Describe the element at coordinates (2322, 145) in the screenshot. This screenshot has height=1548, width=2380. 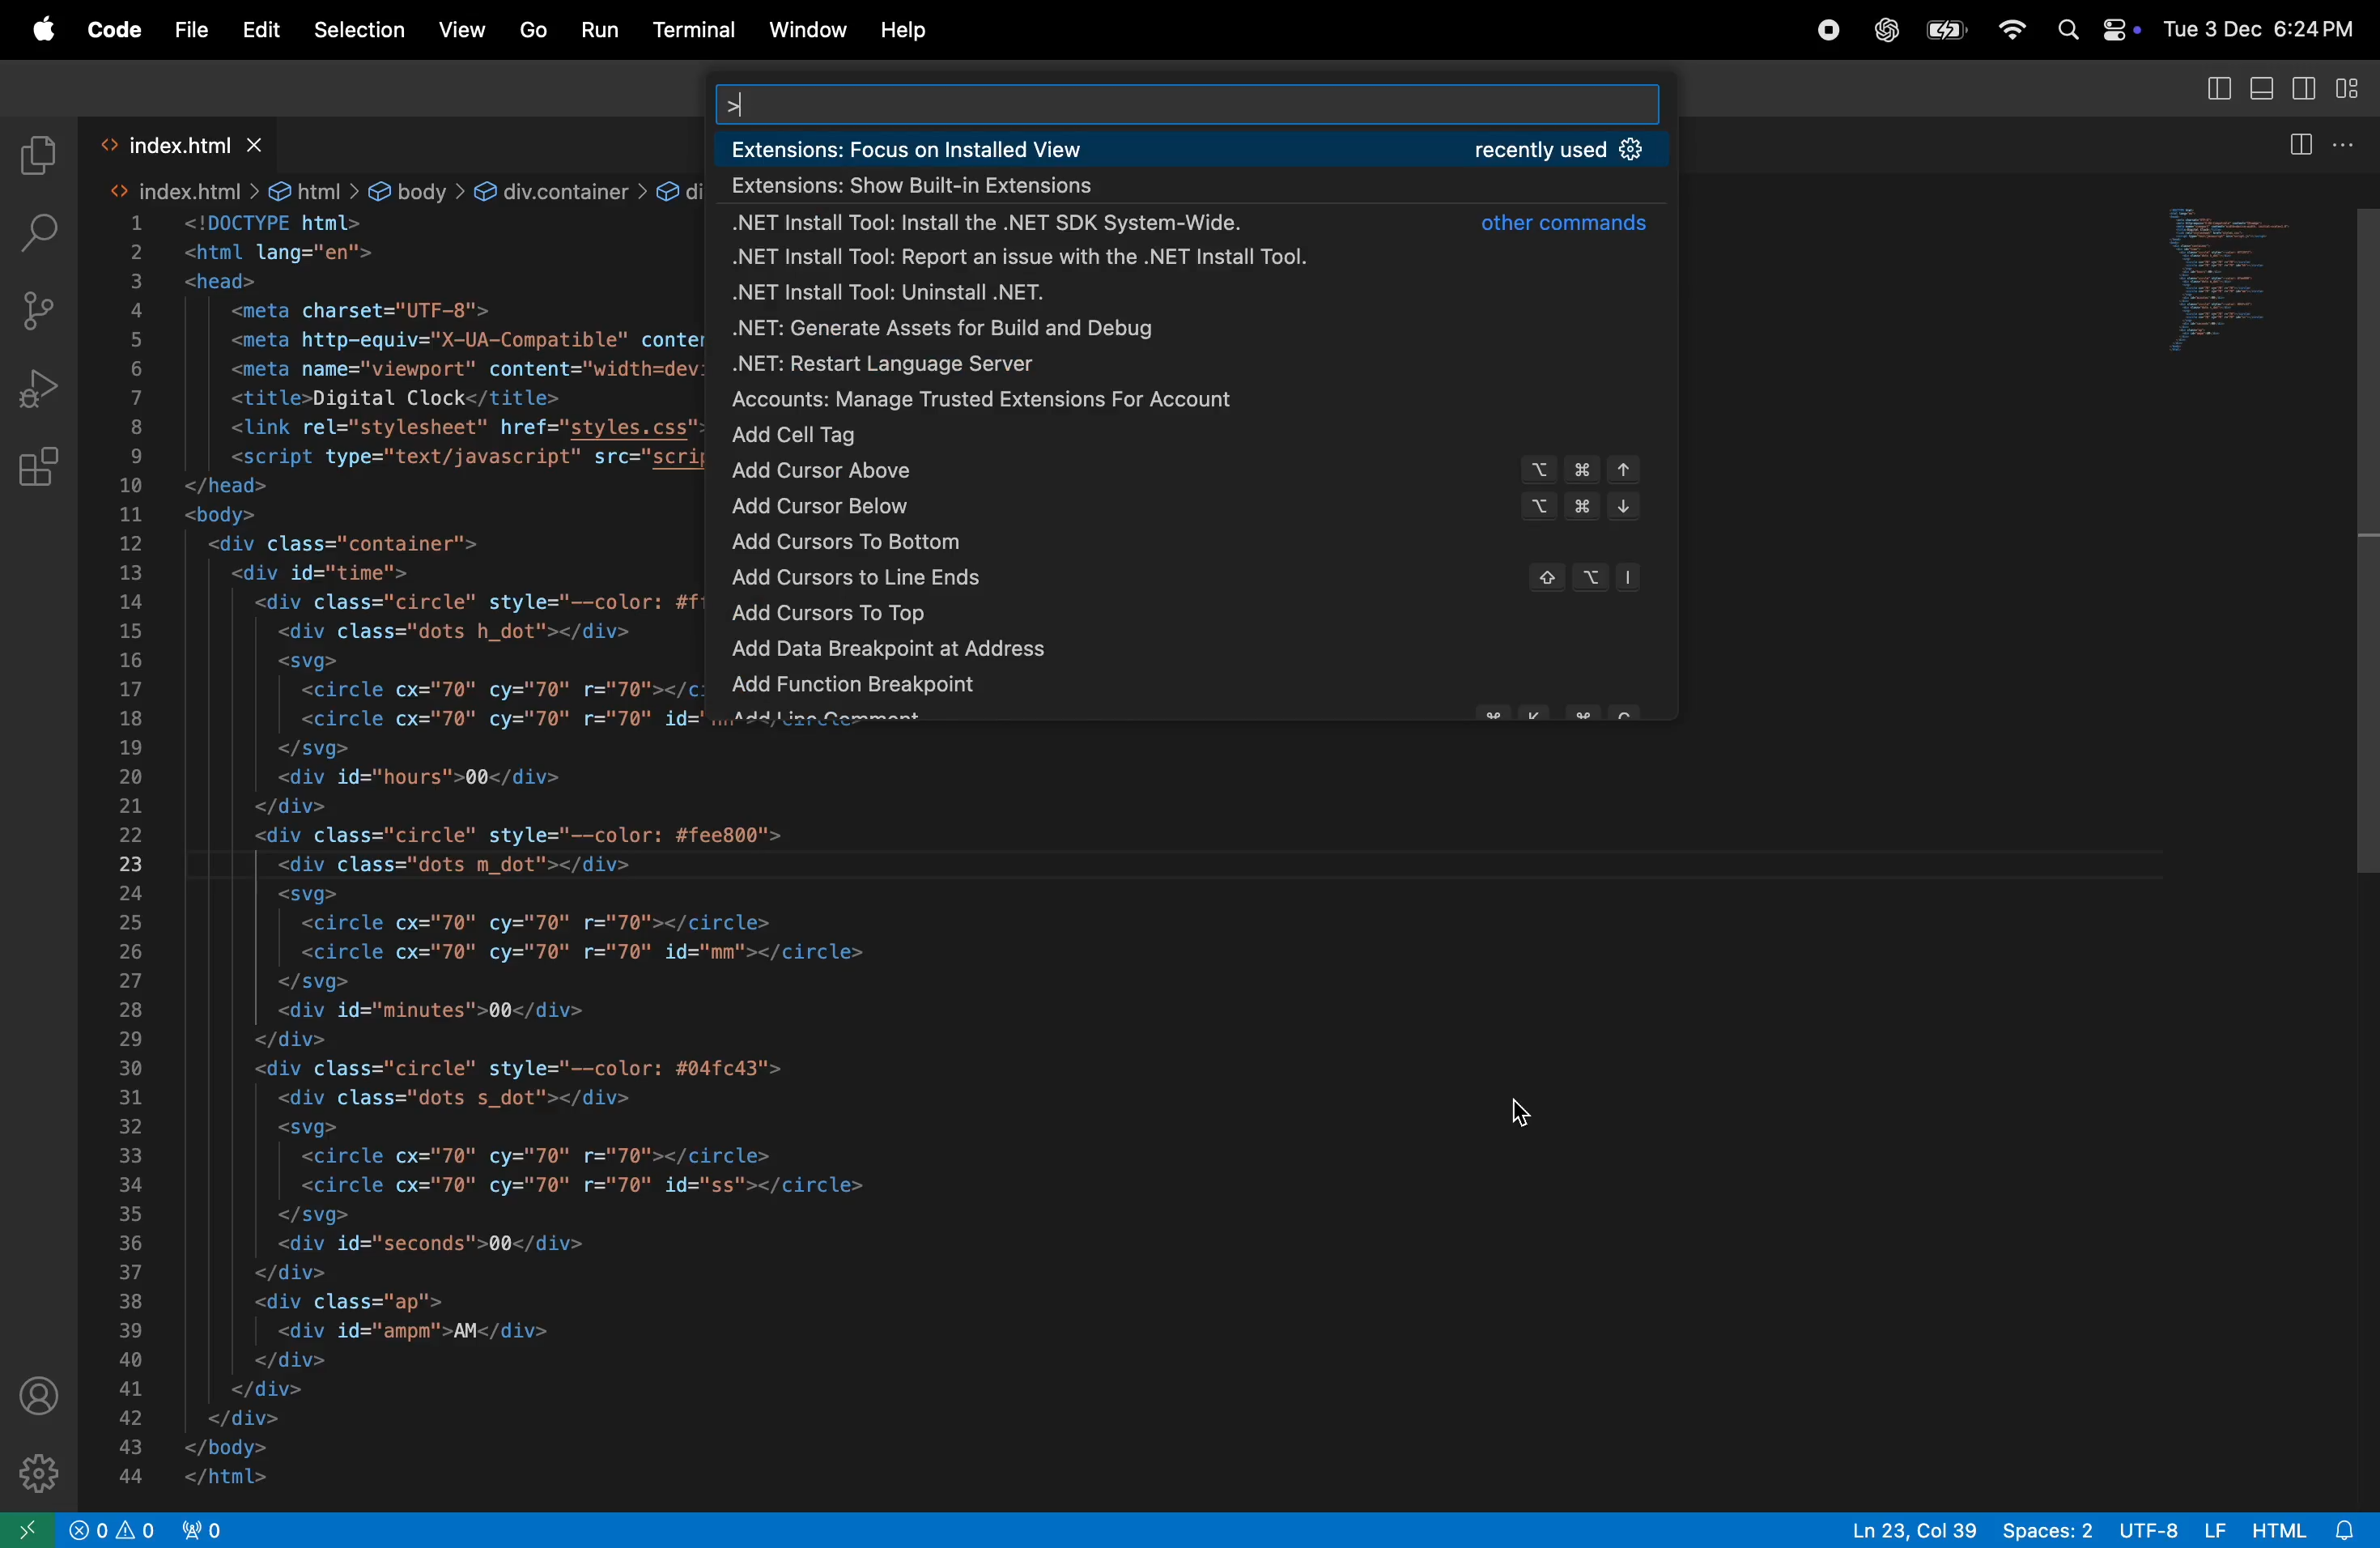
I see `split editor` at that location.